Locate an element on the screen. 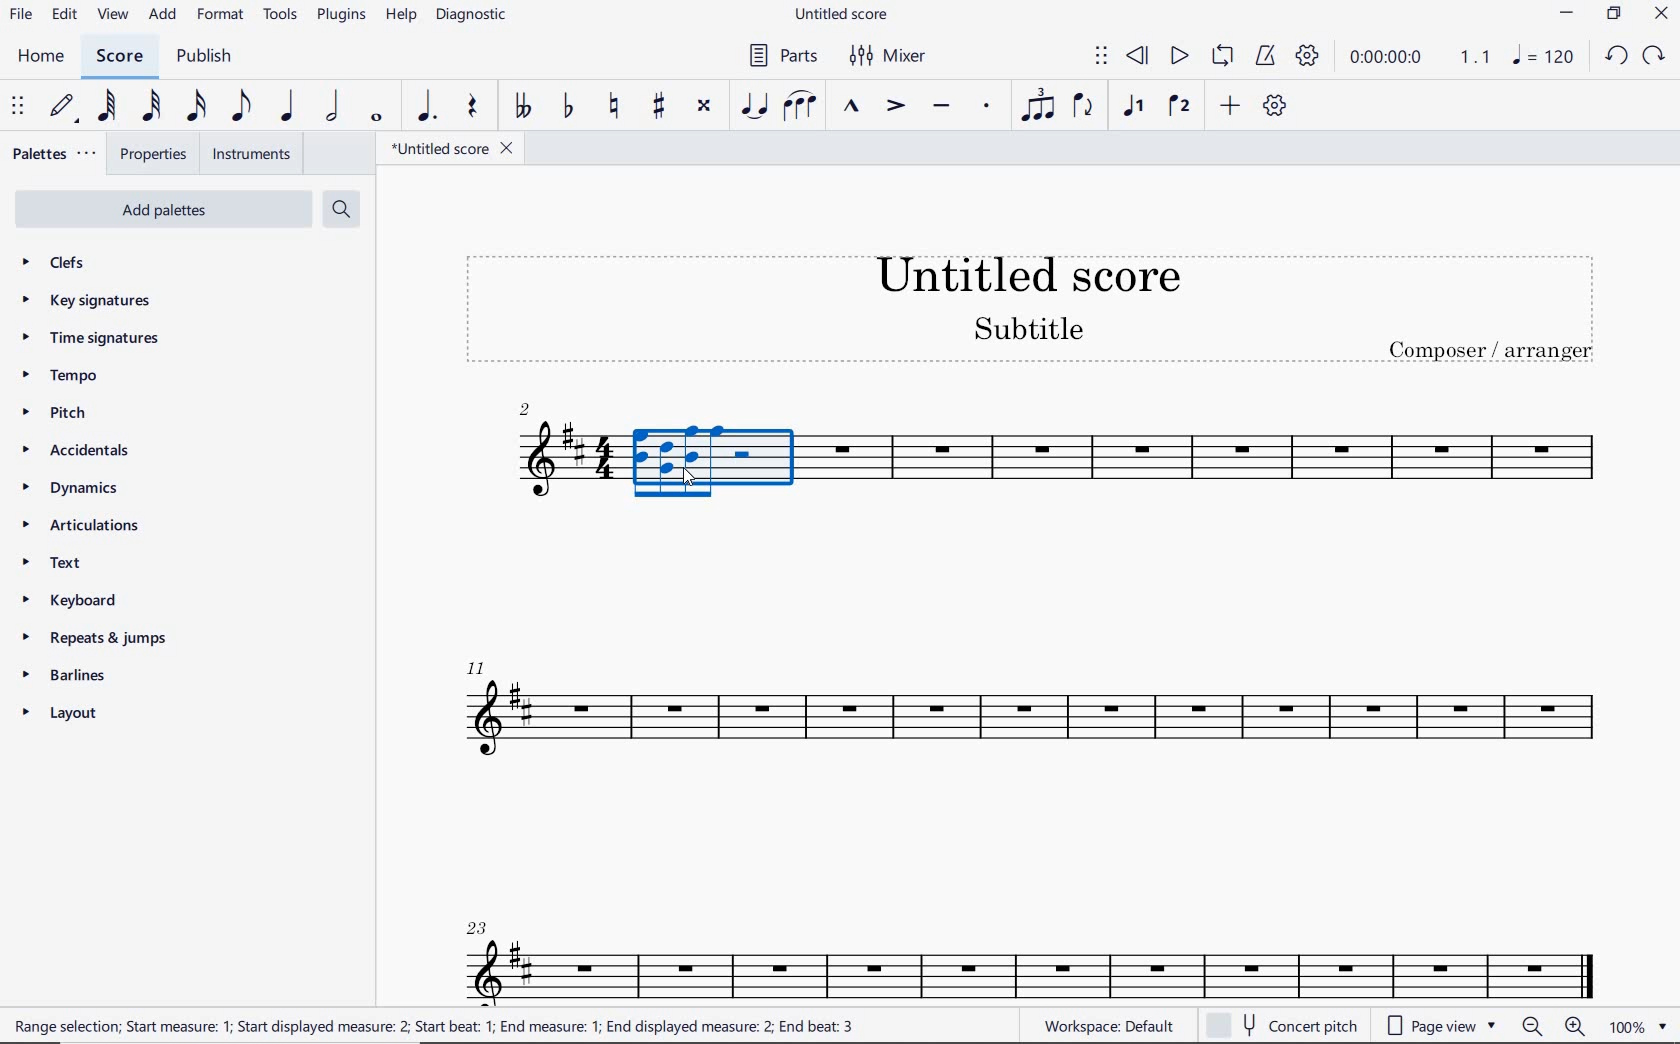 Image resolution: width=1680 pixels, height=1044 pixels. INSTRUMENTS is located at coordinates (247, 153).